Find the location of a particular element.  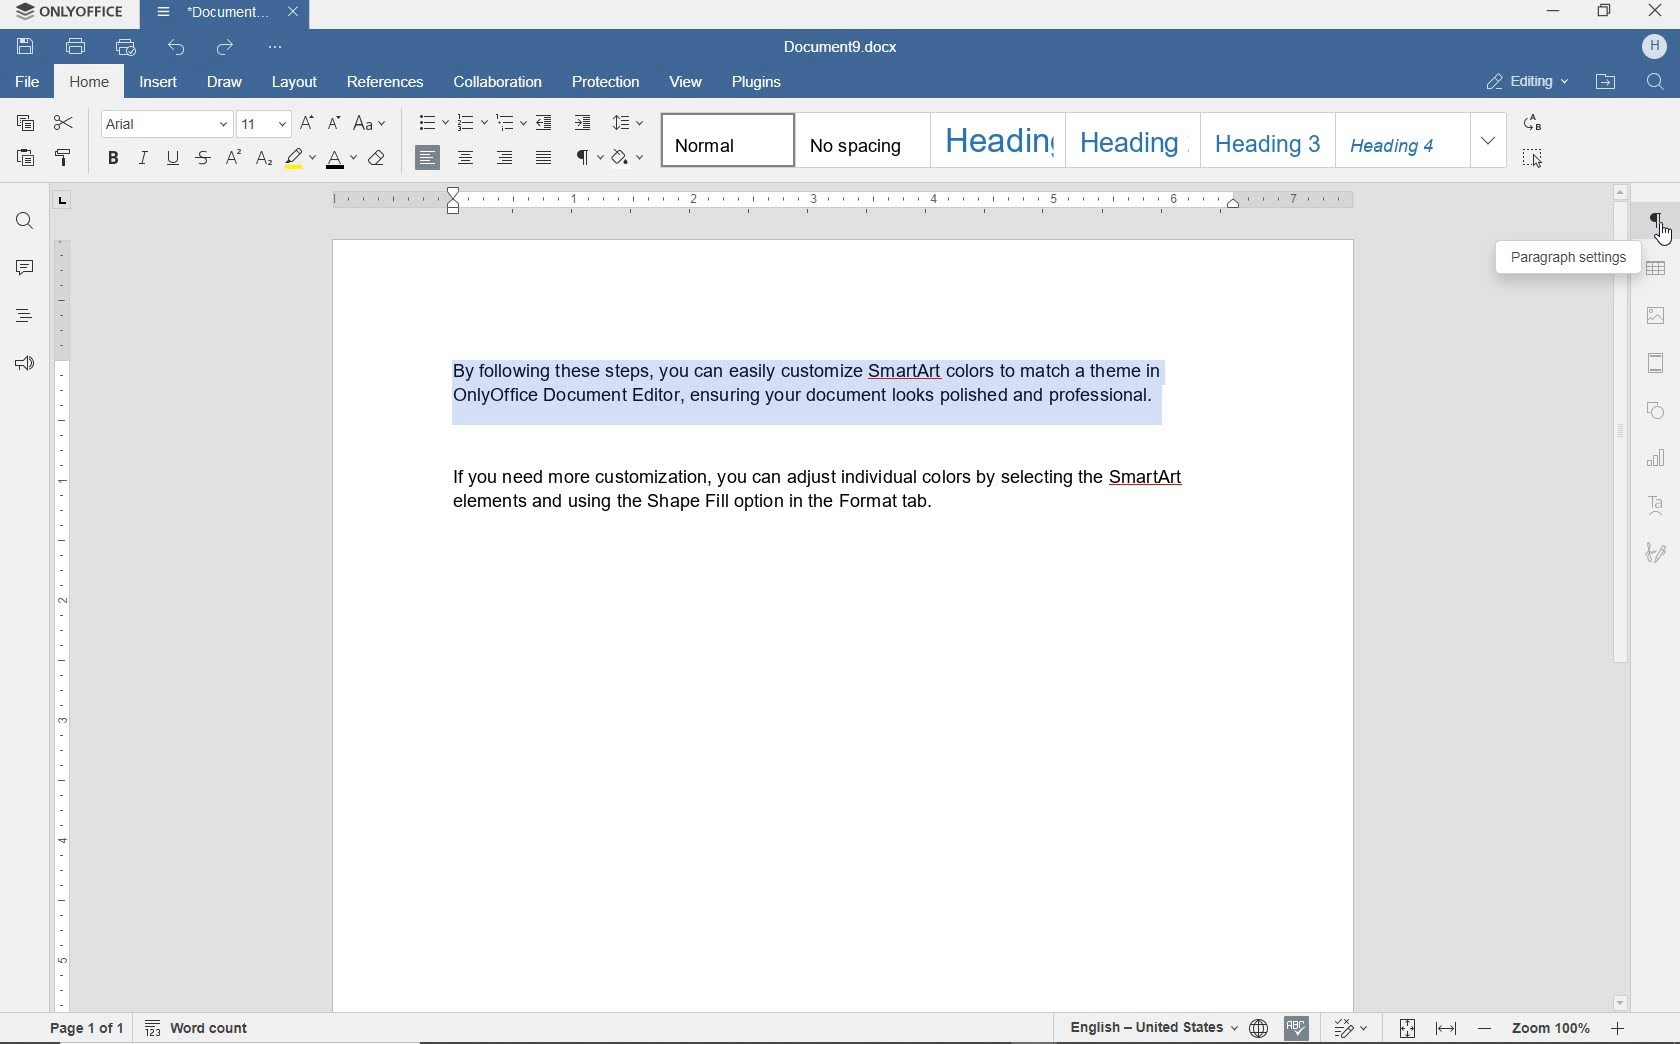

text language is located at coordinates (1149, 1024).